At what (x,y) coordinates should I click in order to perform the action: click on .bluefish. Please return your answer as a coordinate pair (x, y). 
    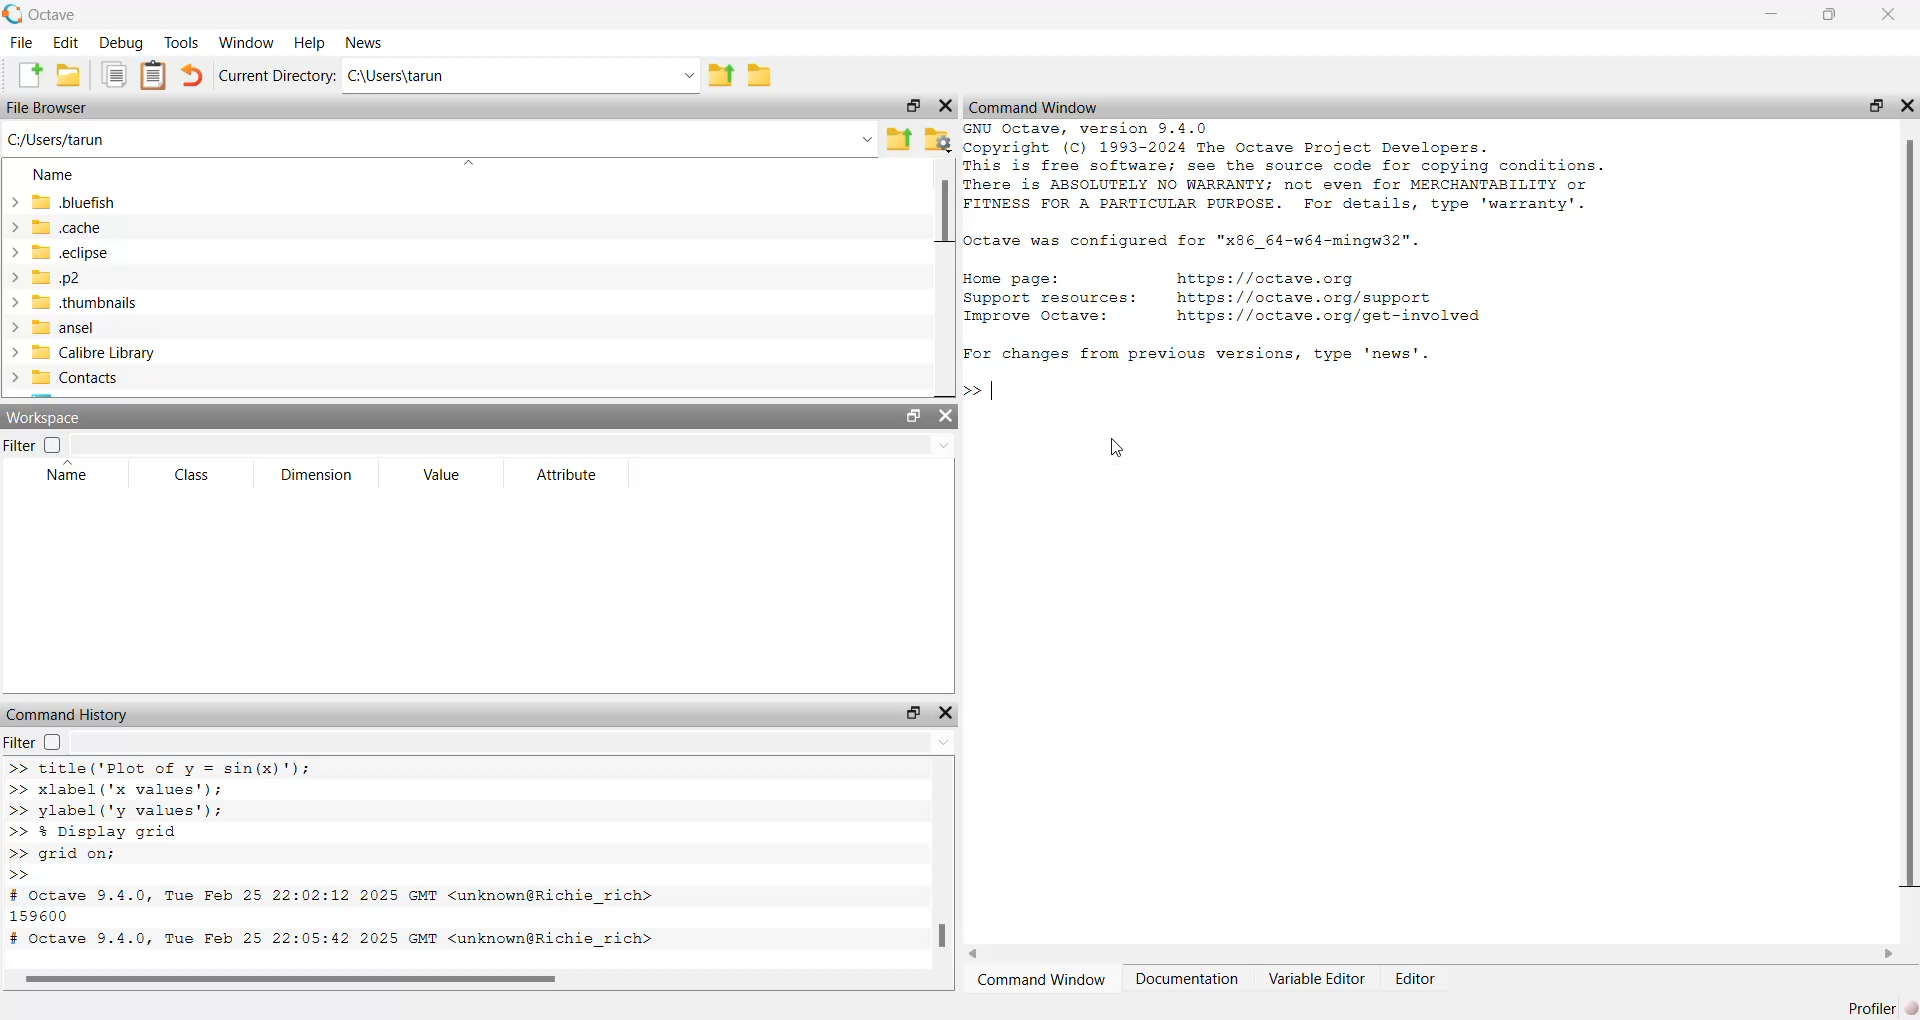
    Looking at the image, I should click on (70, 202).